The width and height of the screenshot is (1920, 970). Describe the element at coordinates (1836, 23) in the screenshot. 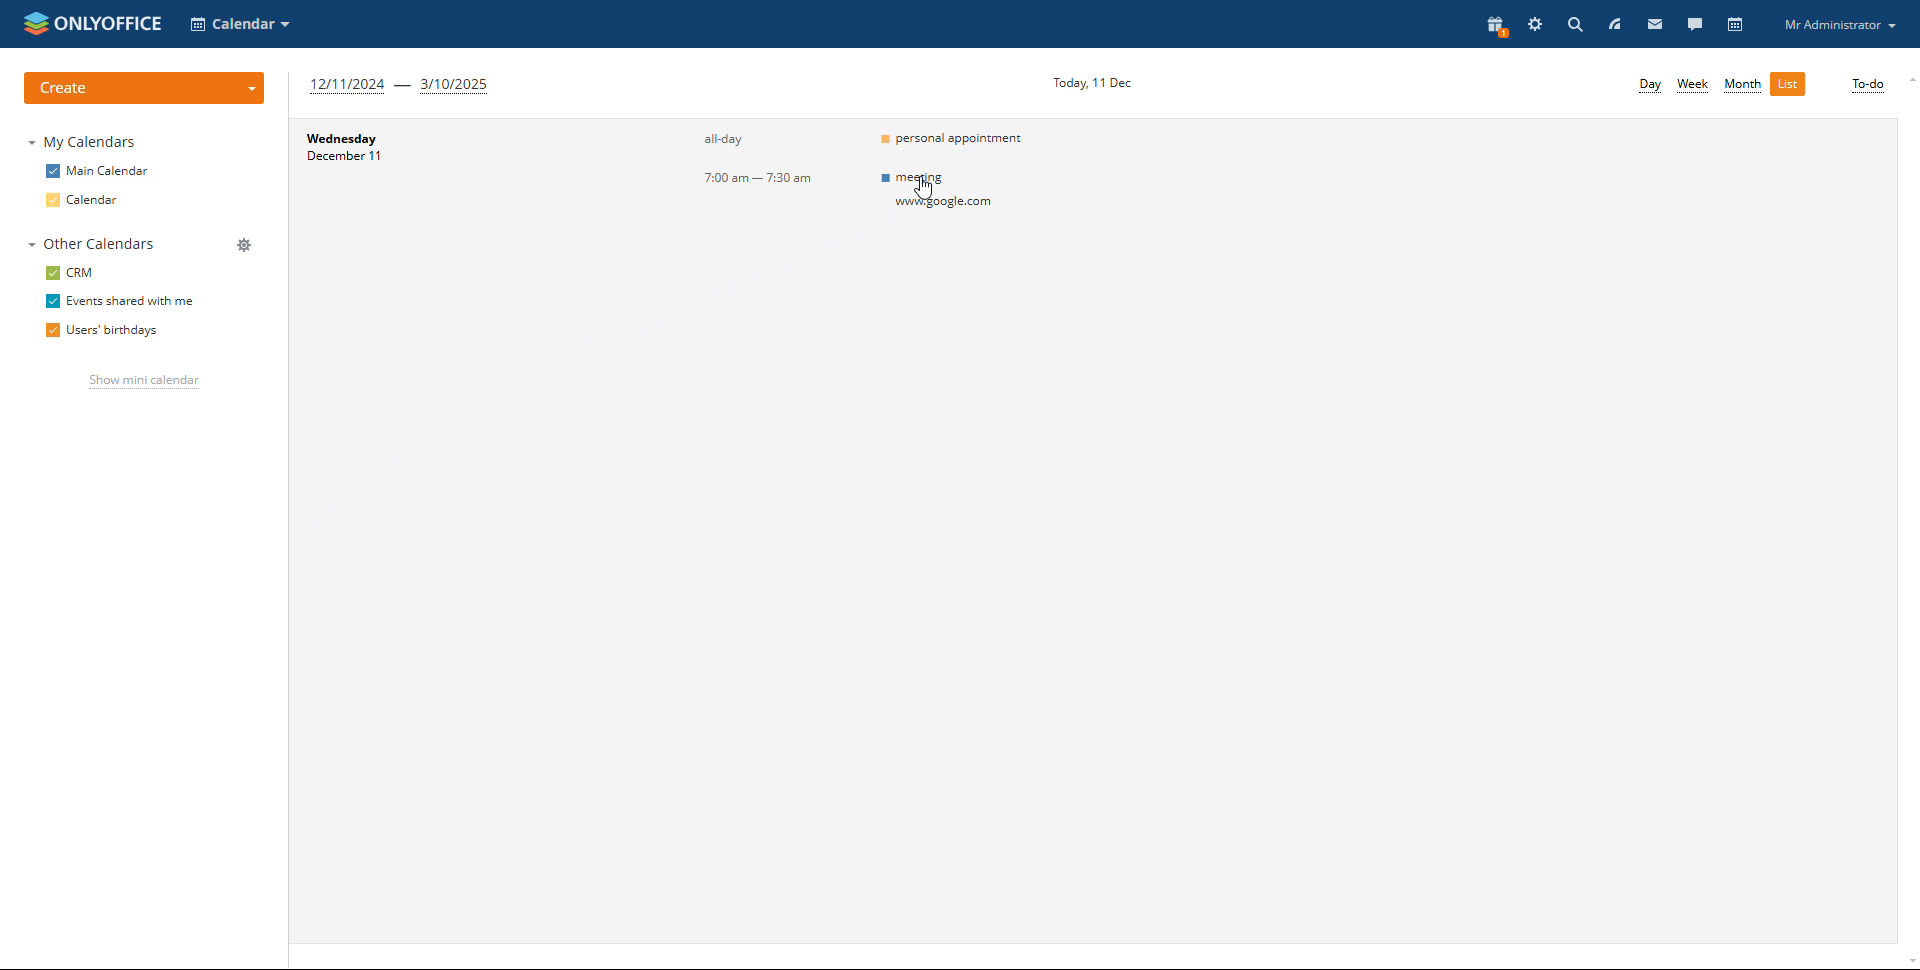

I see `profile` at that location.